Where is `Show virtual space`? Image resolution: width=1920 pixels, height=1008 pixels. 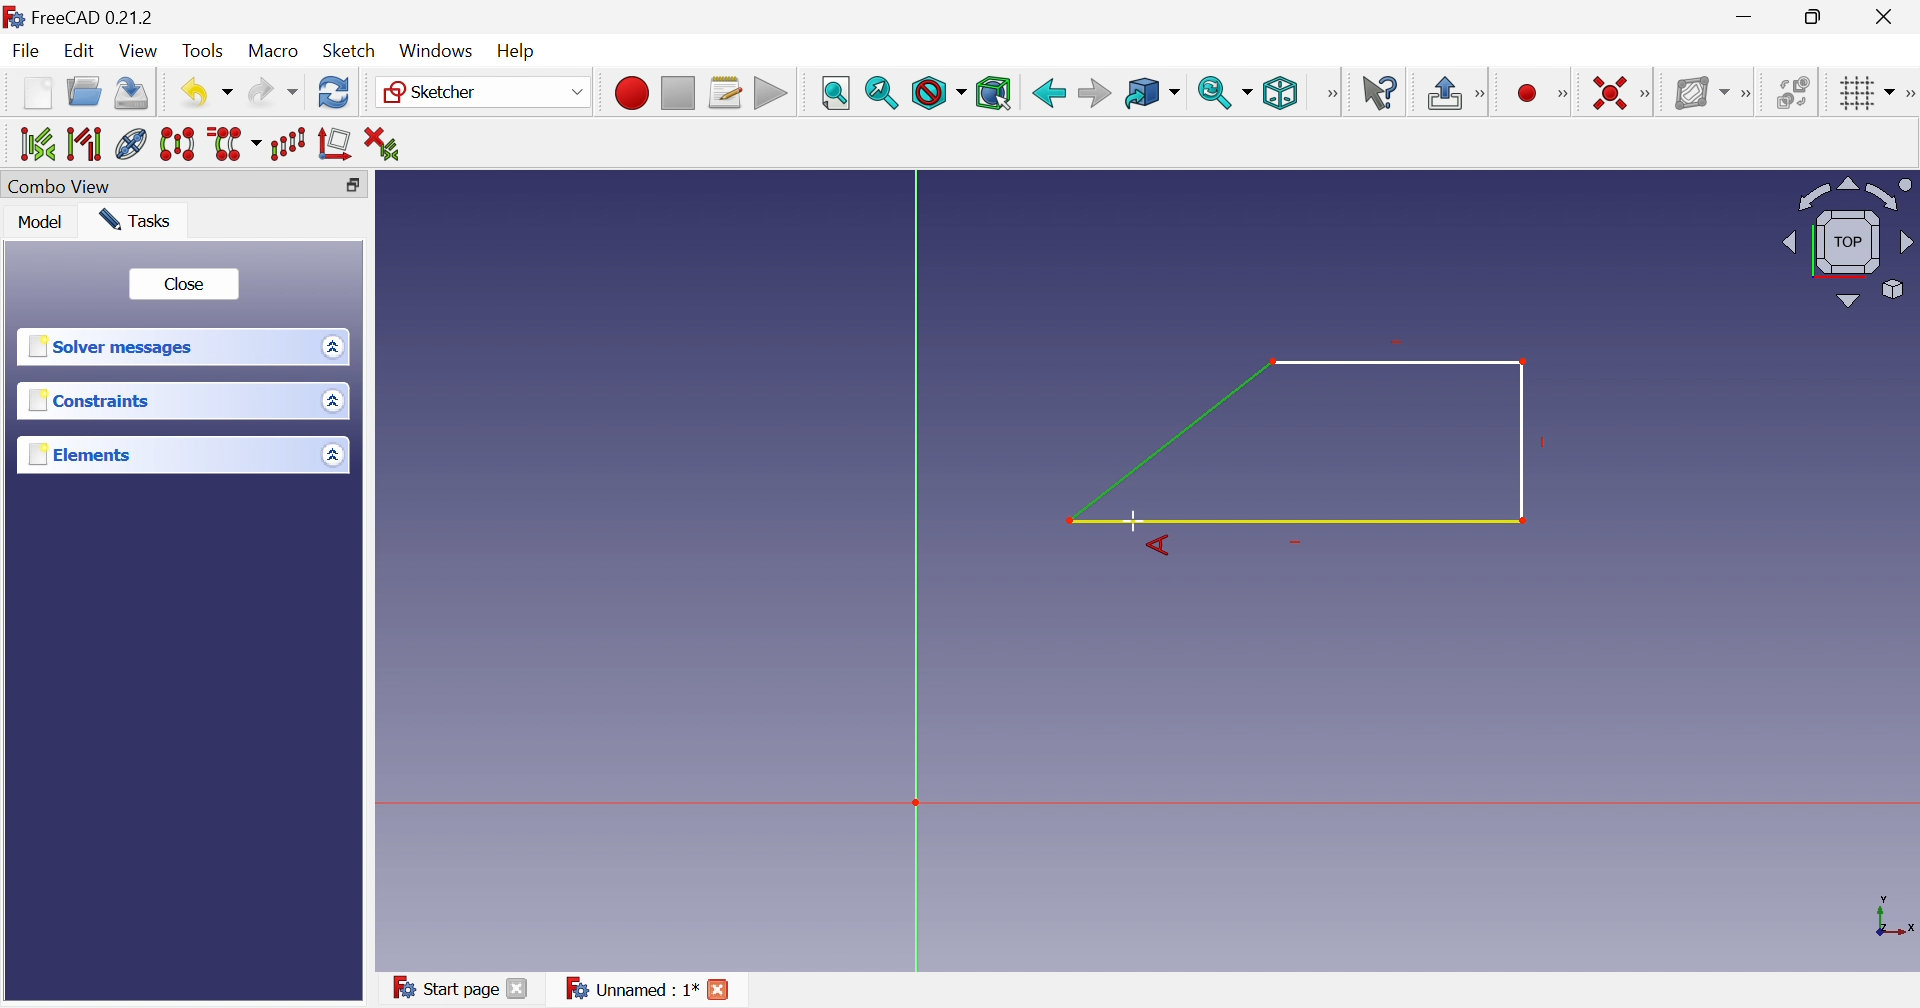
Show virtual space is located at coordinates (1792, 91).